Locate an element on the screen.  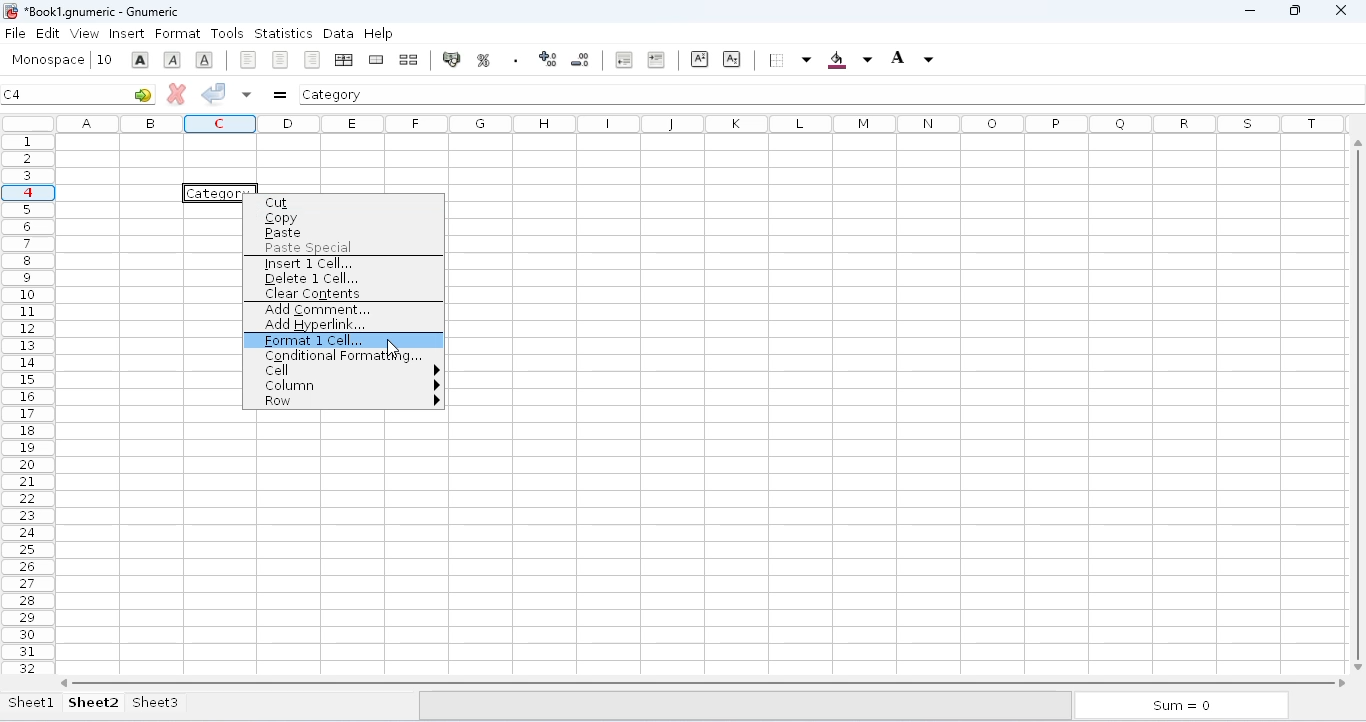
align left is located at coordinates (248, 60).